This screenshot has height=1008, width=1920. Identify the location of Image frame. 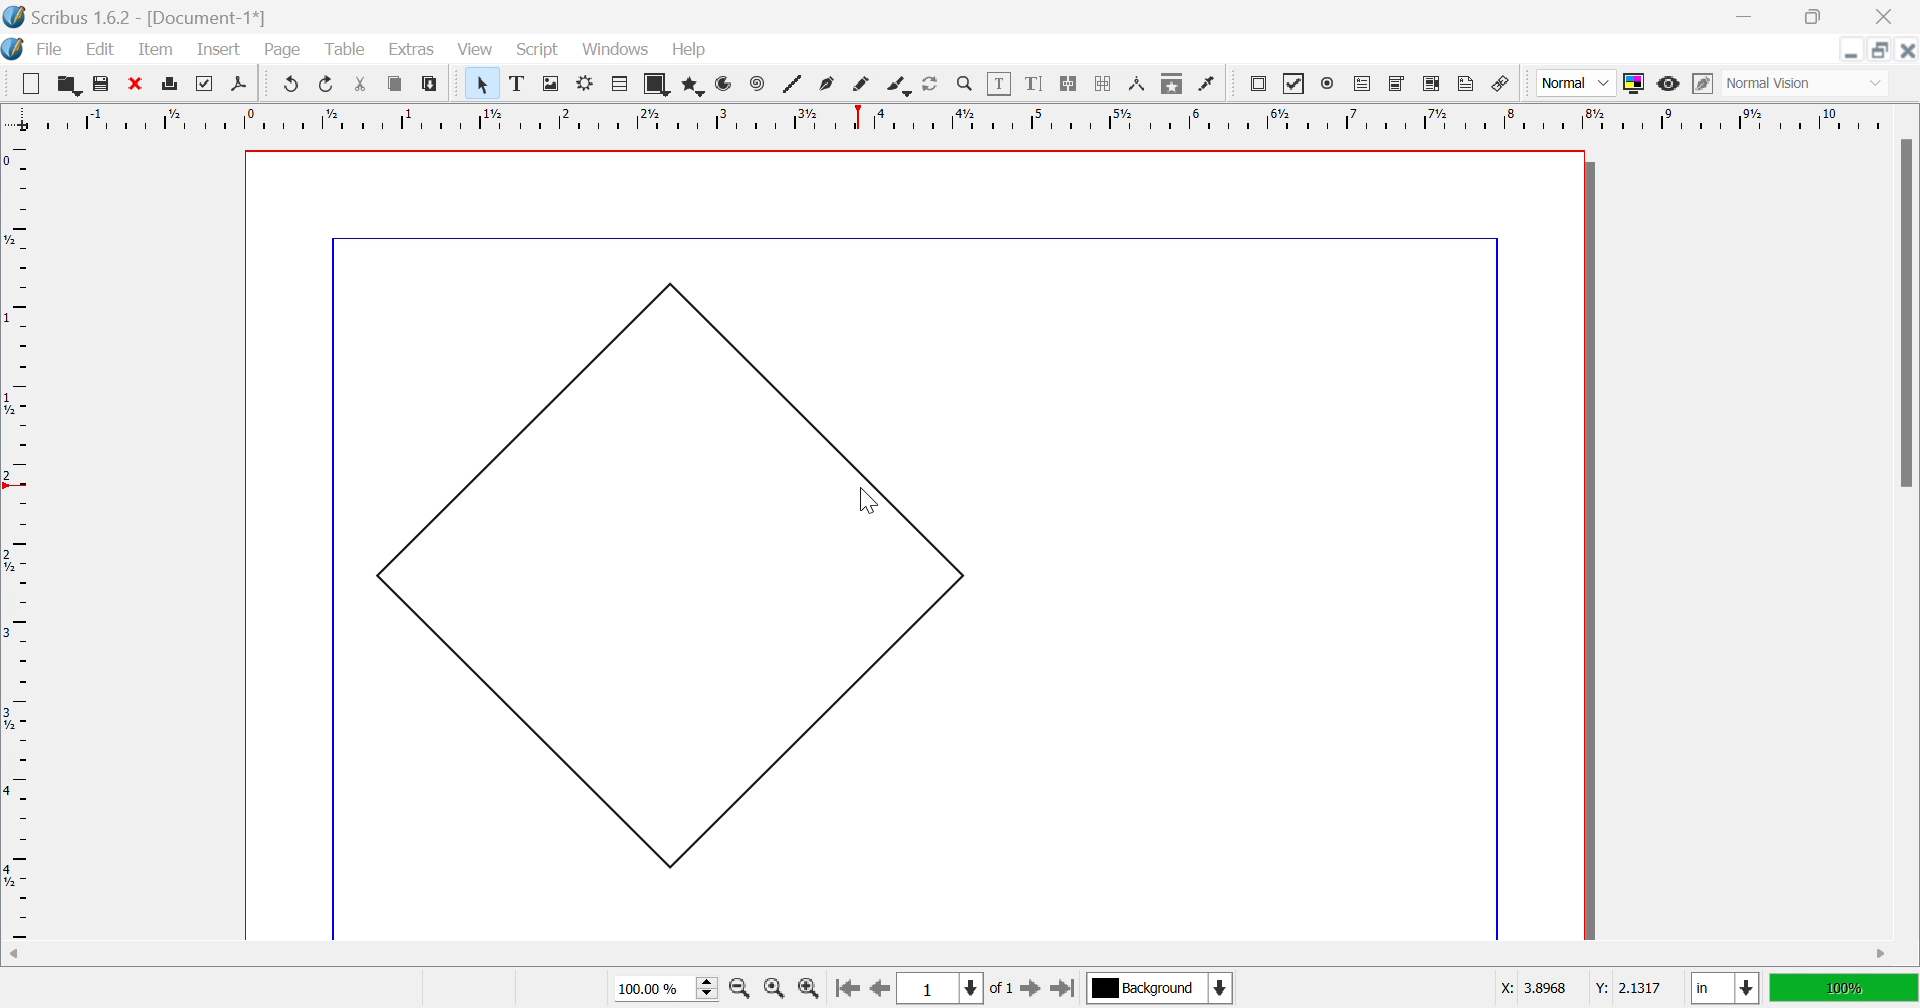
(553, 82).